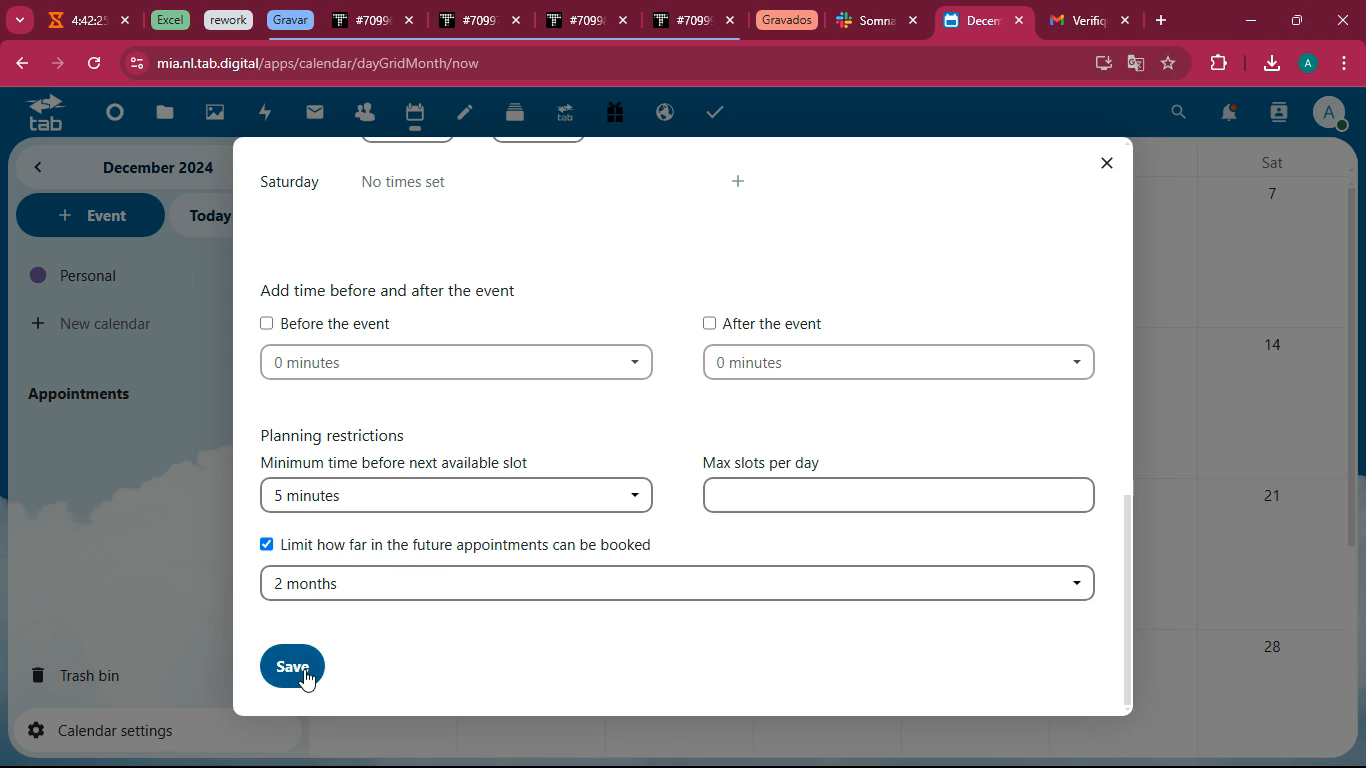 The height and width of the screenshot is (768, 1366). Describe the element at coordinates (127, 21) in the screenshot. I see `close` at that location.